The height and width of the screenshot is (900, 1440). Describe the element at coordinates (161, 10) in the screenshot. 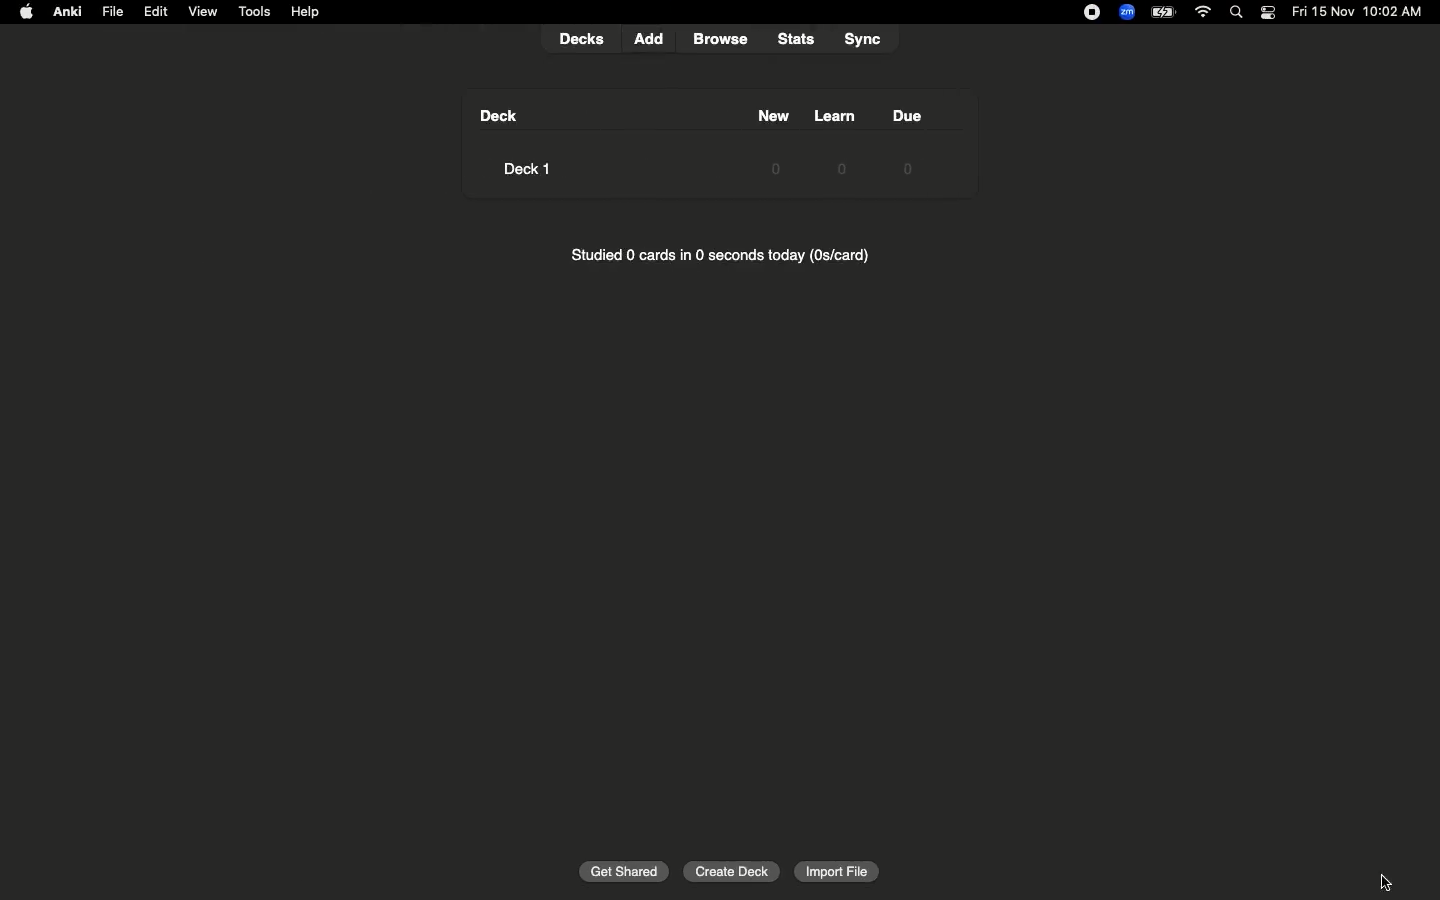

I see `edit` at that location.